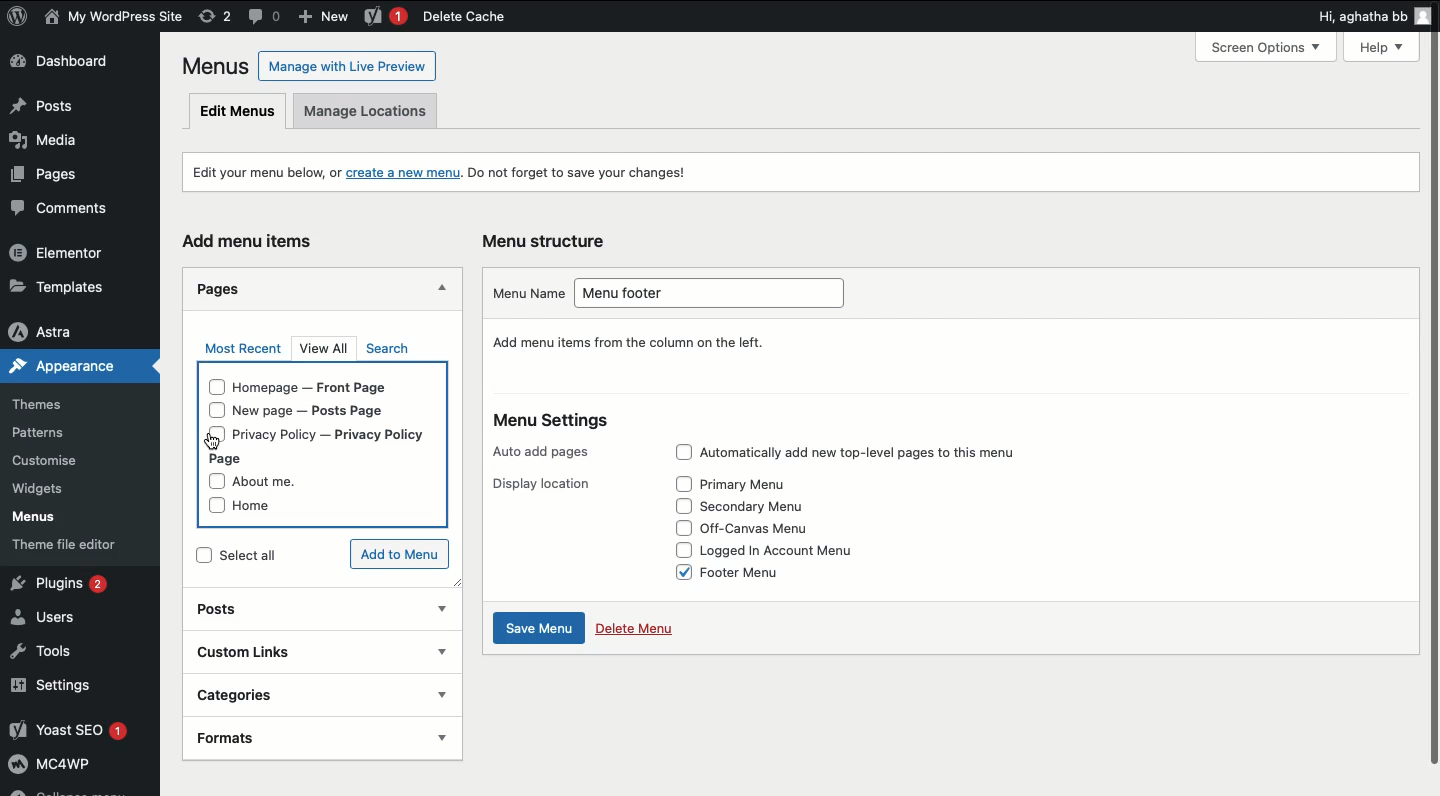 The width and height of the screenshot is (1440, 796). Describe the element at coordinates (752, 485) in the screenshot. I see `Primary menu` at that location.